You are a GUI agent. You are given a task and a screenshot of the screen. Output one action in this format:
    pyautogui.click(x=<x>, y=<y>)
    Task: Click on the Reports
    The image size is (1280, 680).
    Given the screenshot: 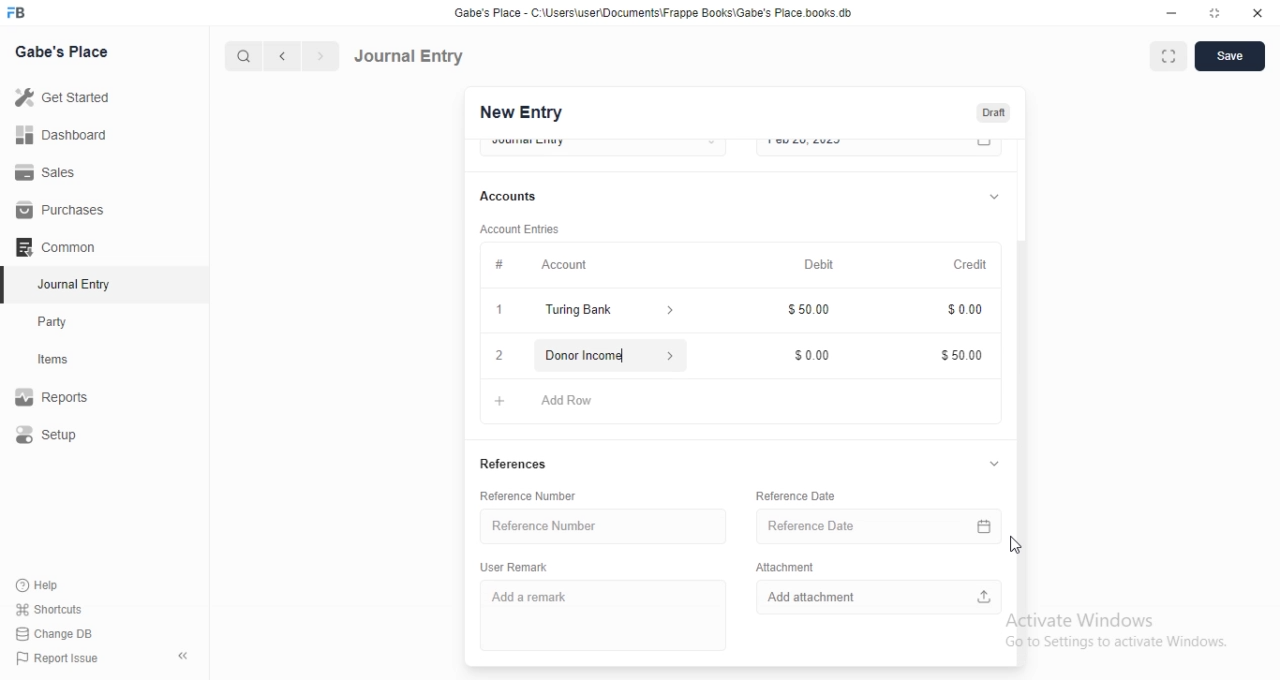 What is the action you would take?
    pyautogui.click(x=65, y=399)
    